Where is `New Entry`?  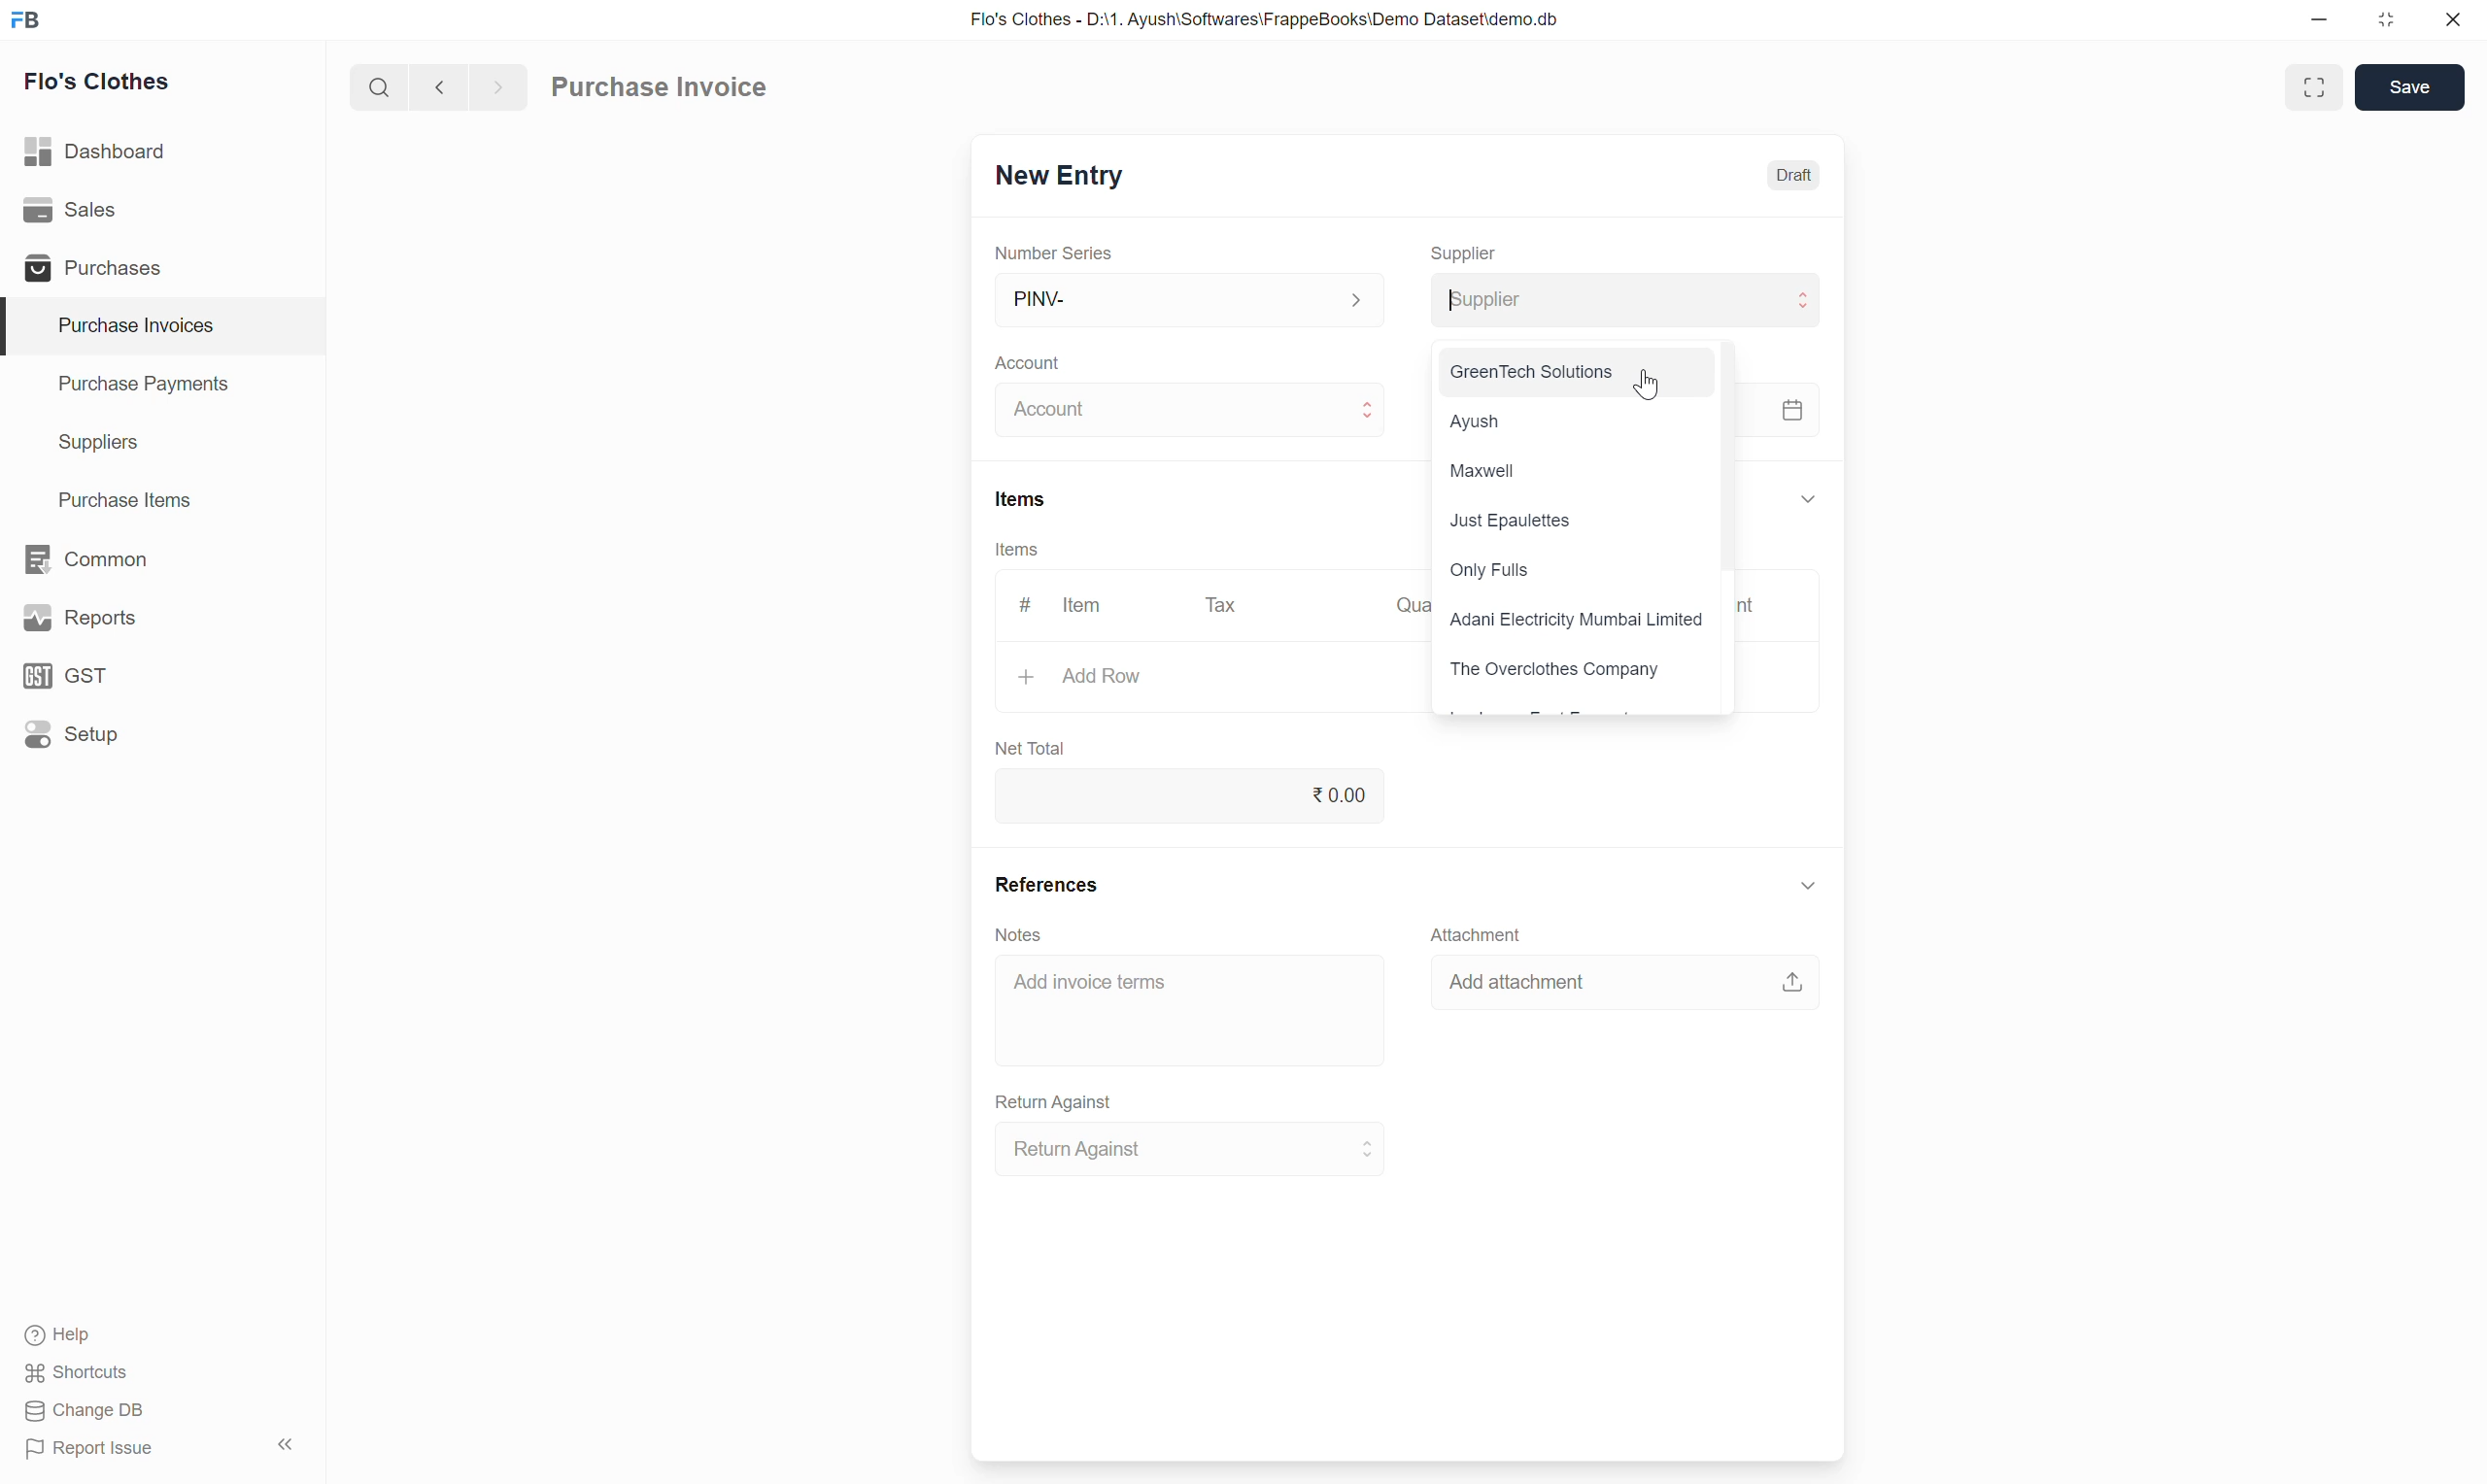
New Entry is located at coordinates (1060, 176).